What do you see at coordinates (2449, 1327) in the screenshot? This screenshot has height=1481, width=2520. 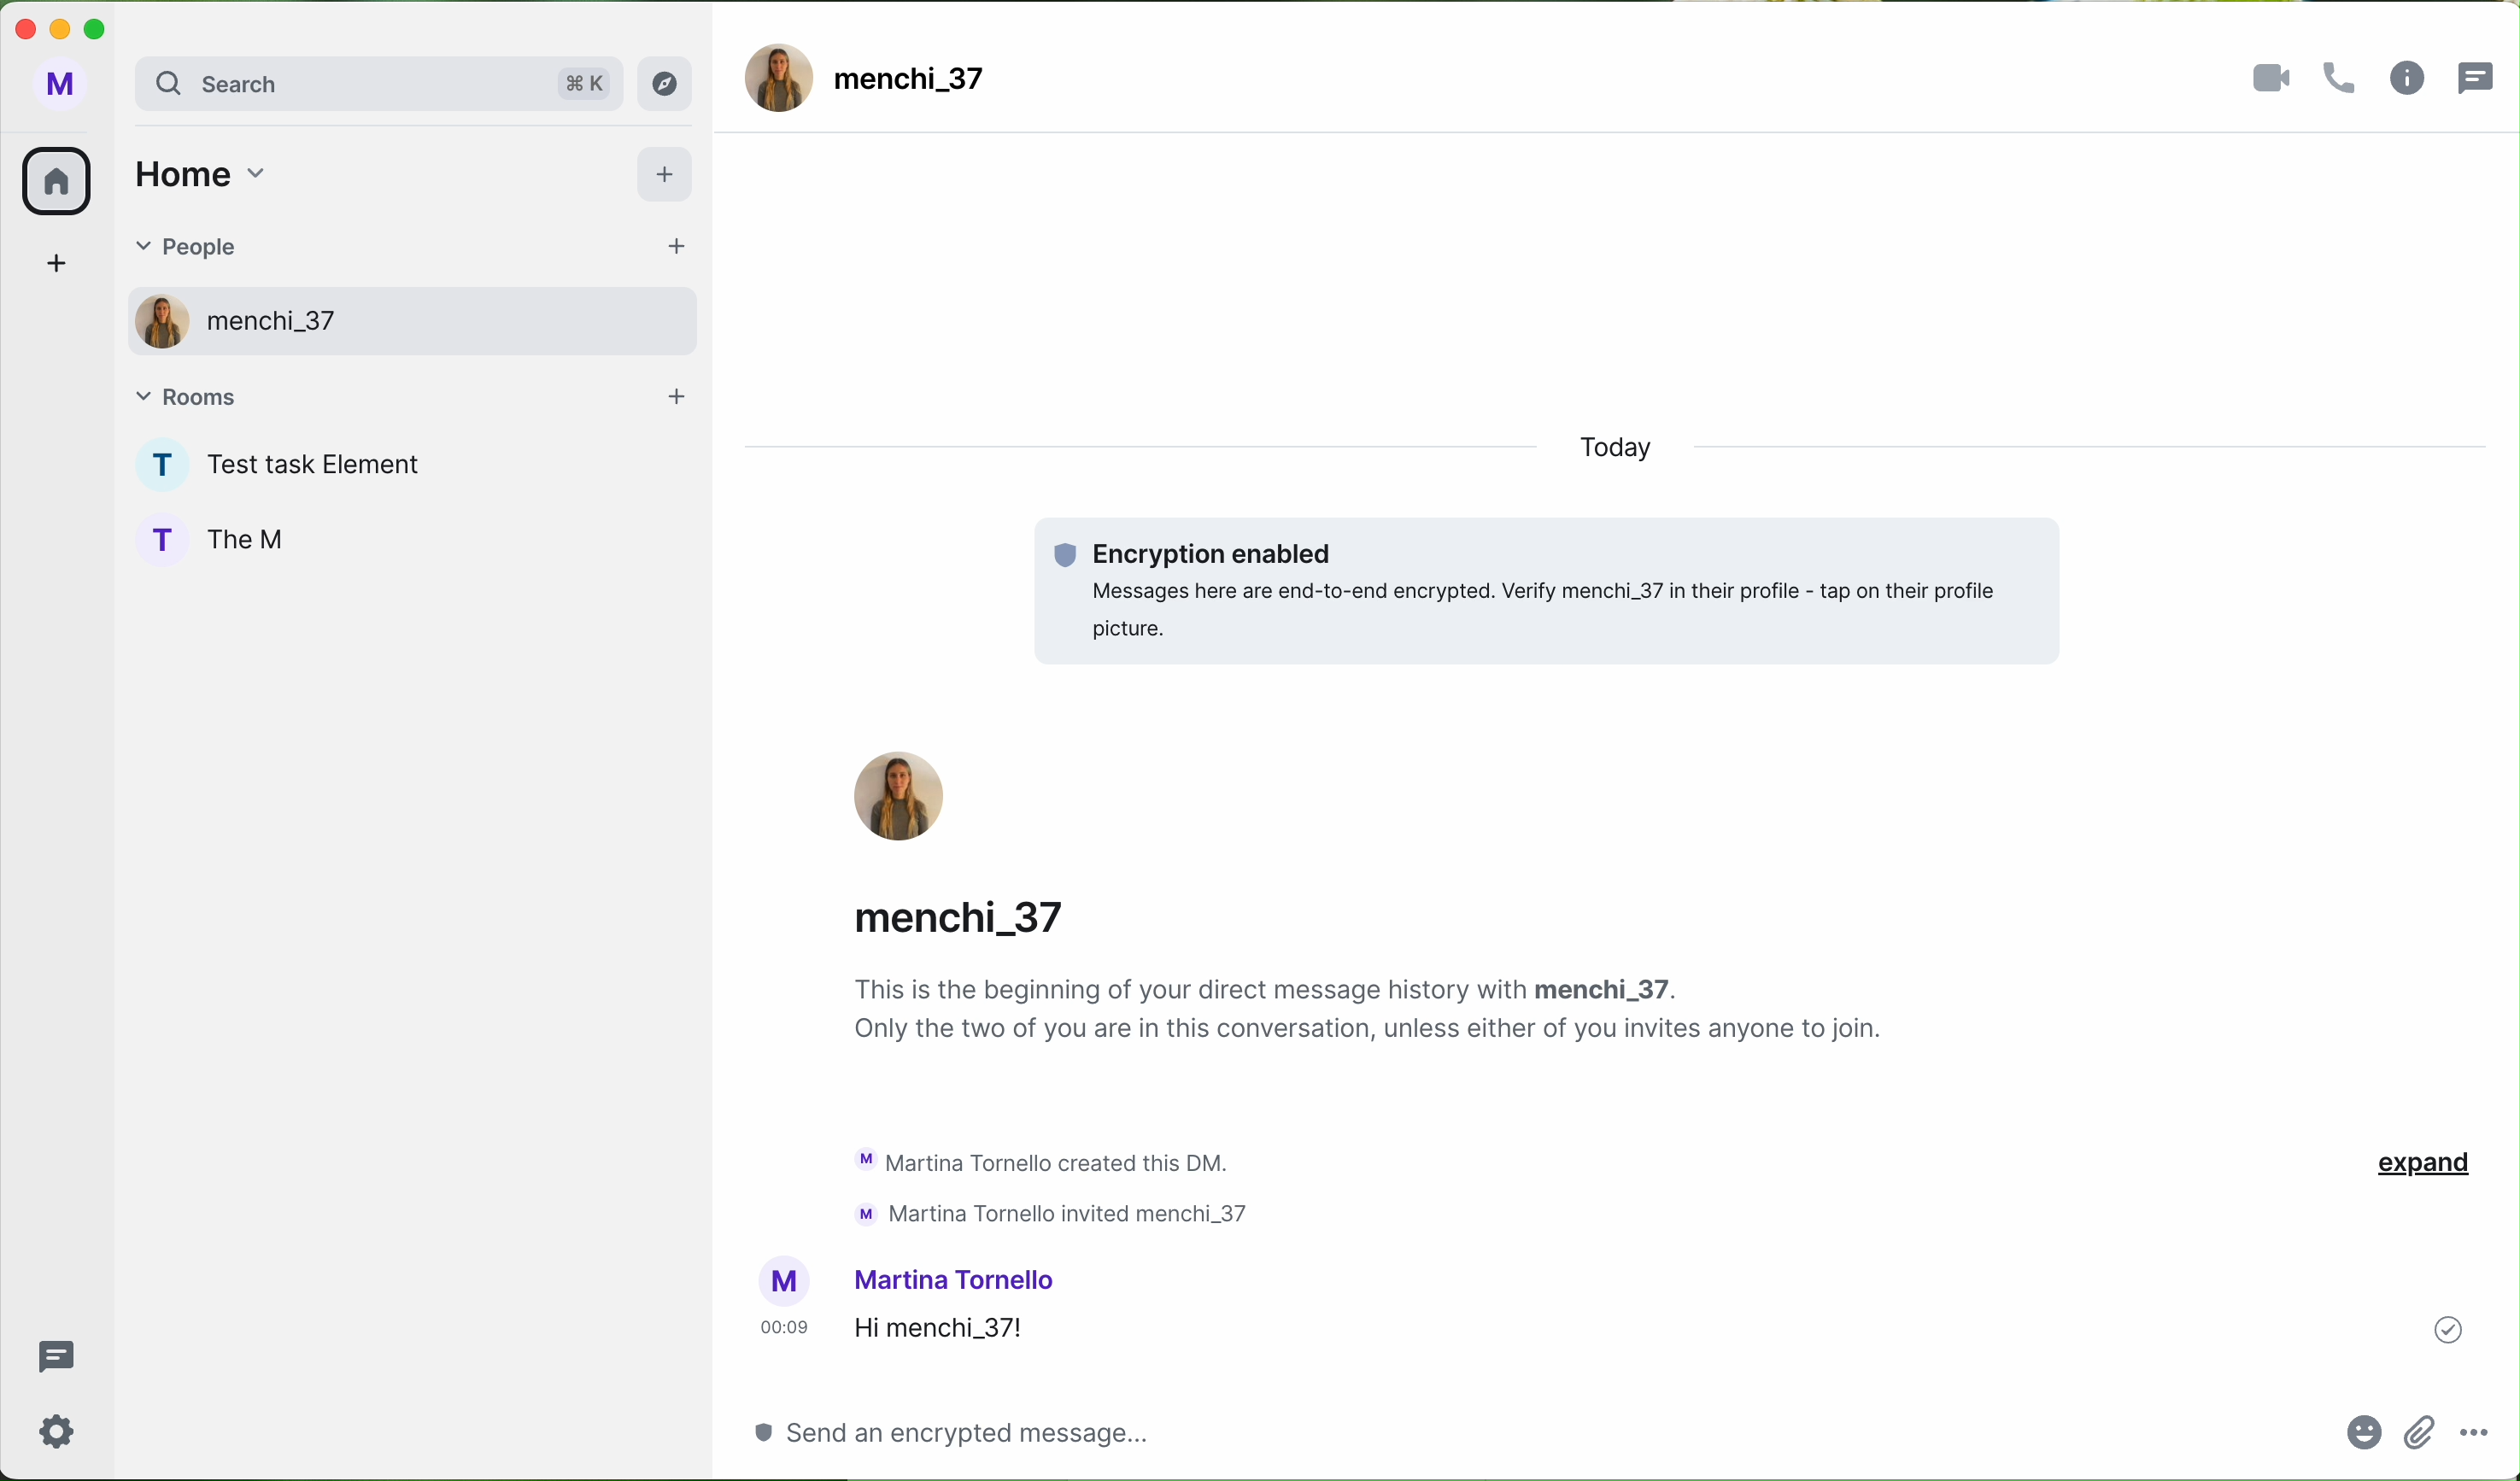 I see `sent` at bounding box center [2449, 1327].